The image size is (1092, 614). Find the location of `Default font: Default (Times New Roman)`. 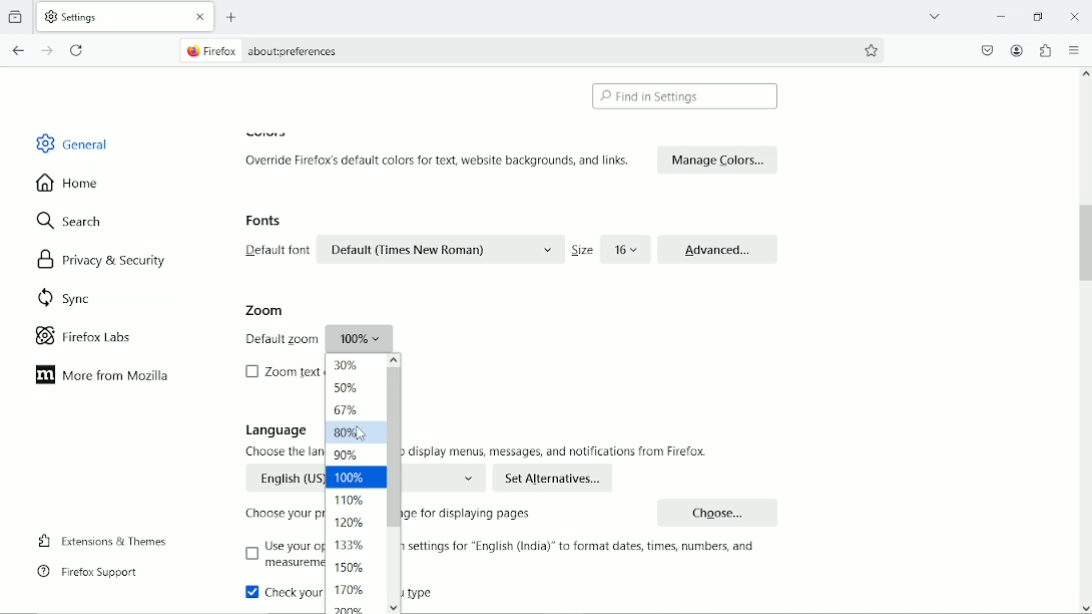

Default font: Default (Times New Roman) is located at coordinates (401, 250).